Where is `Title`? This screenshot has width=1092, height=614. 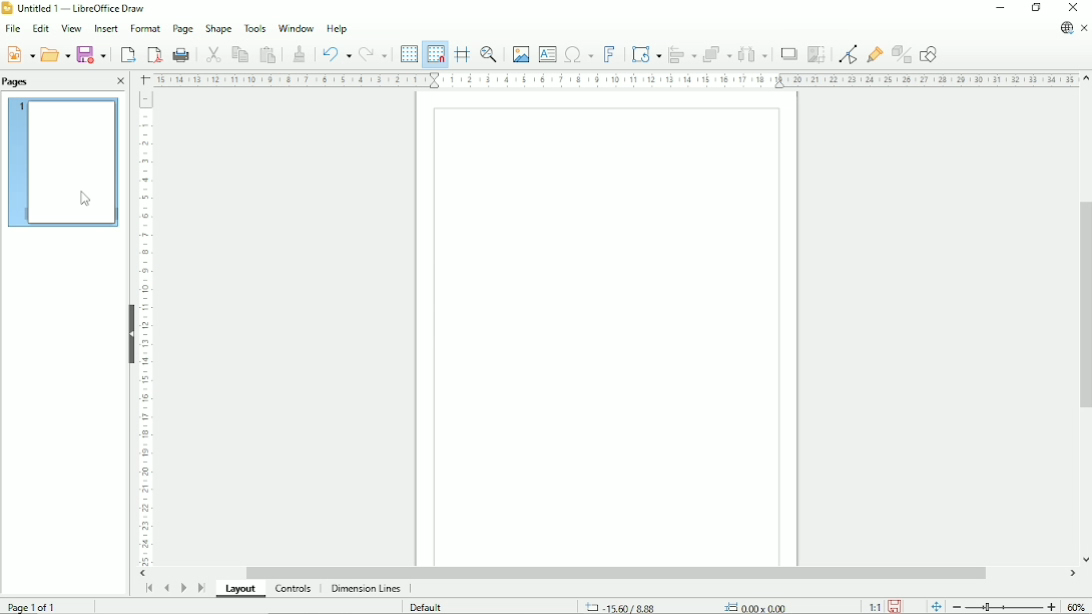
Title is located at coordinates (77, 9).